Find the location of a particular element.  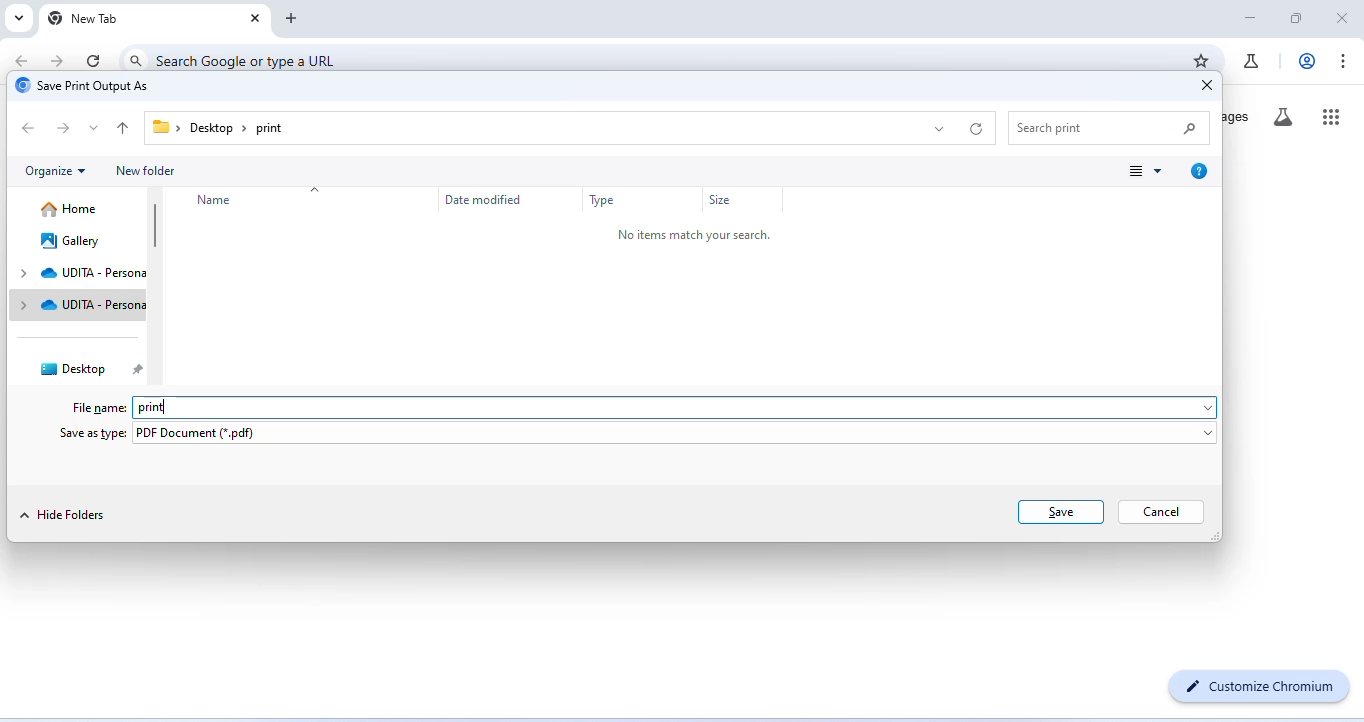

pdf document (*.pdf) is located at coordinates (674, 435).